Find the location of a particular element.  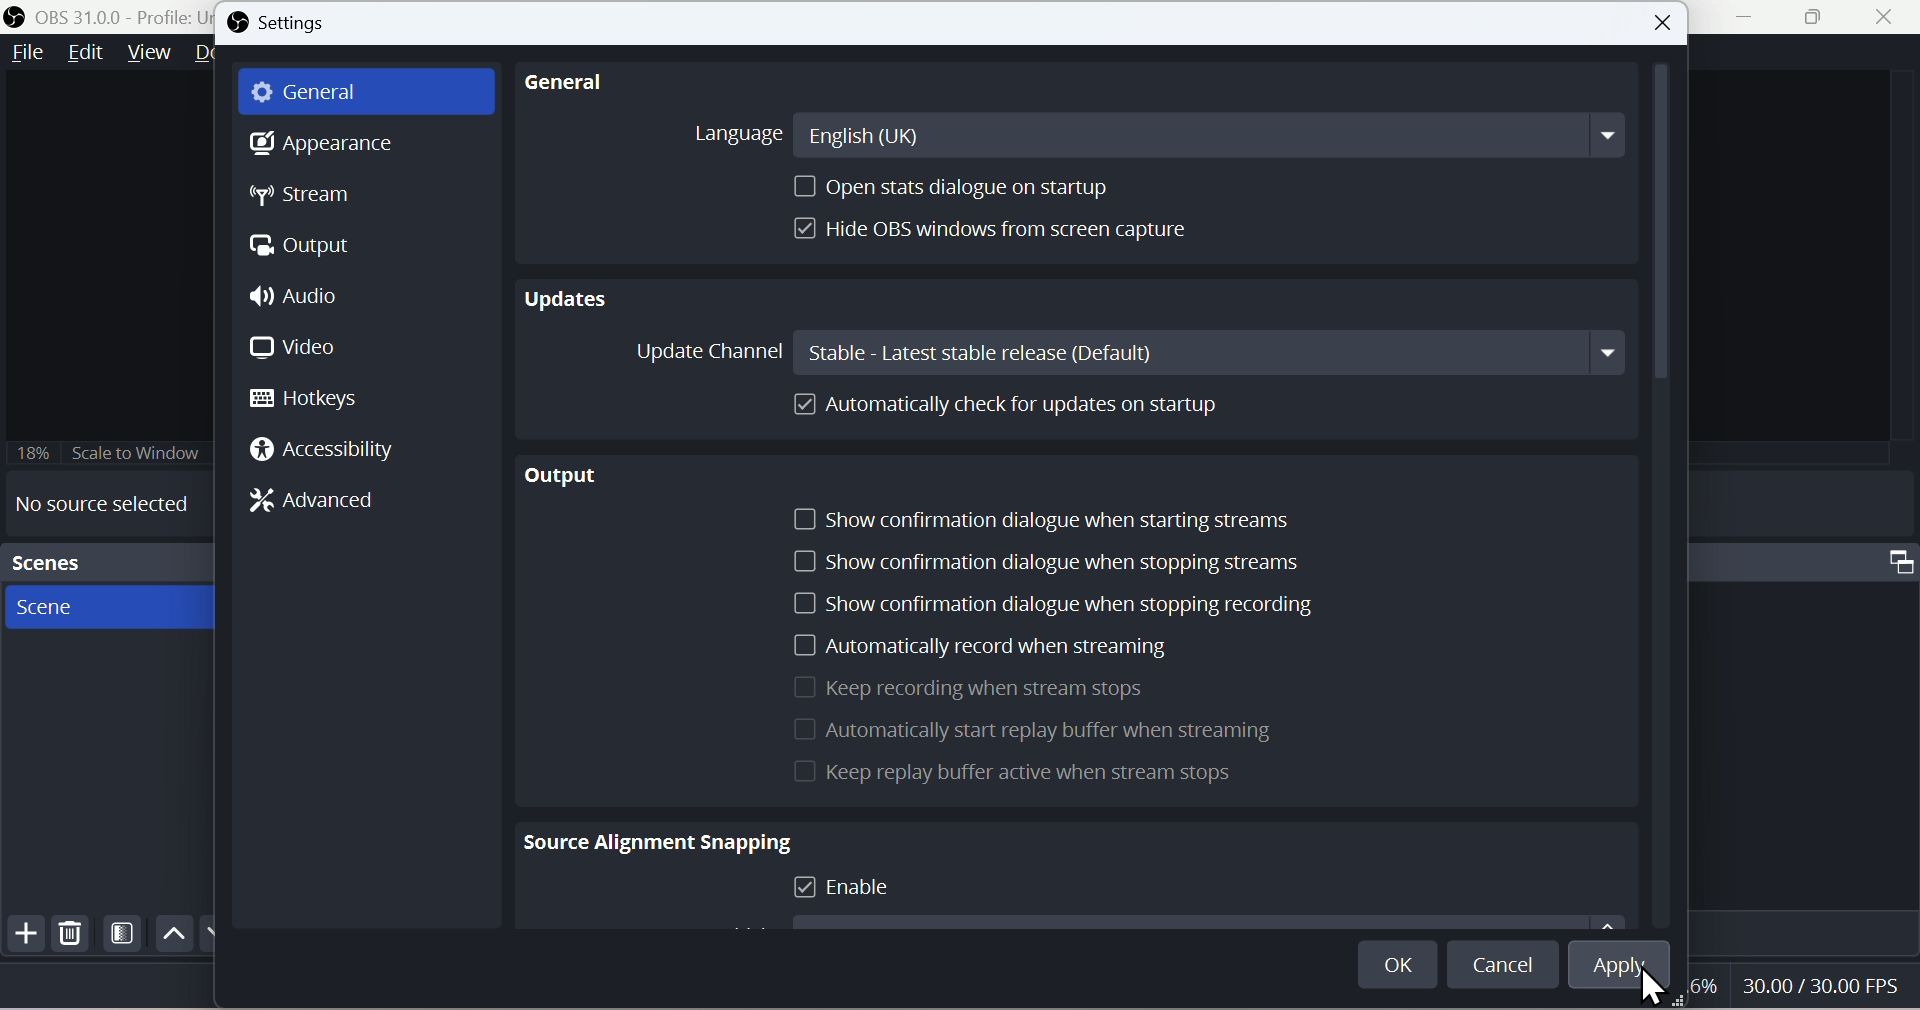

Stable: Latest stable release(Default) is located at coordinates (1211, 351).